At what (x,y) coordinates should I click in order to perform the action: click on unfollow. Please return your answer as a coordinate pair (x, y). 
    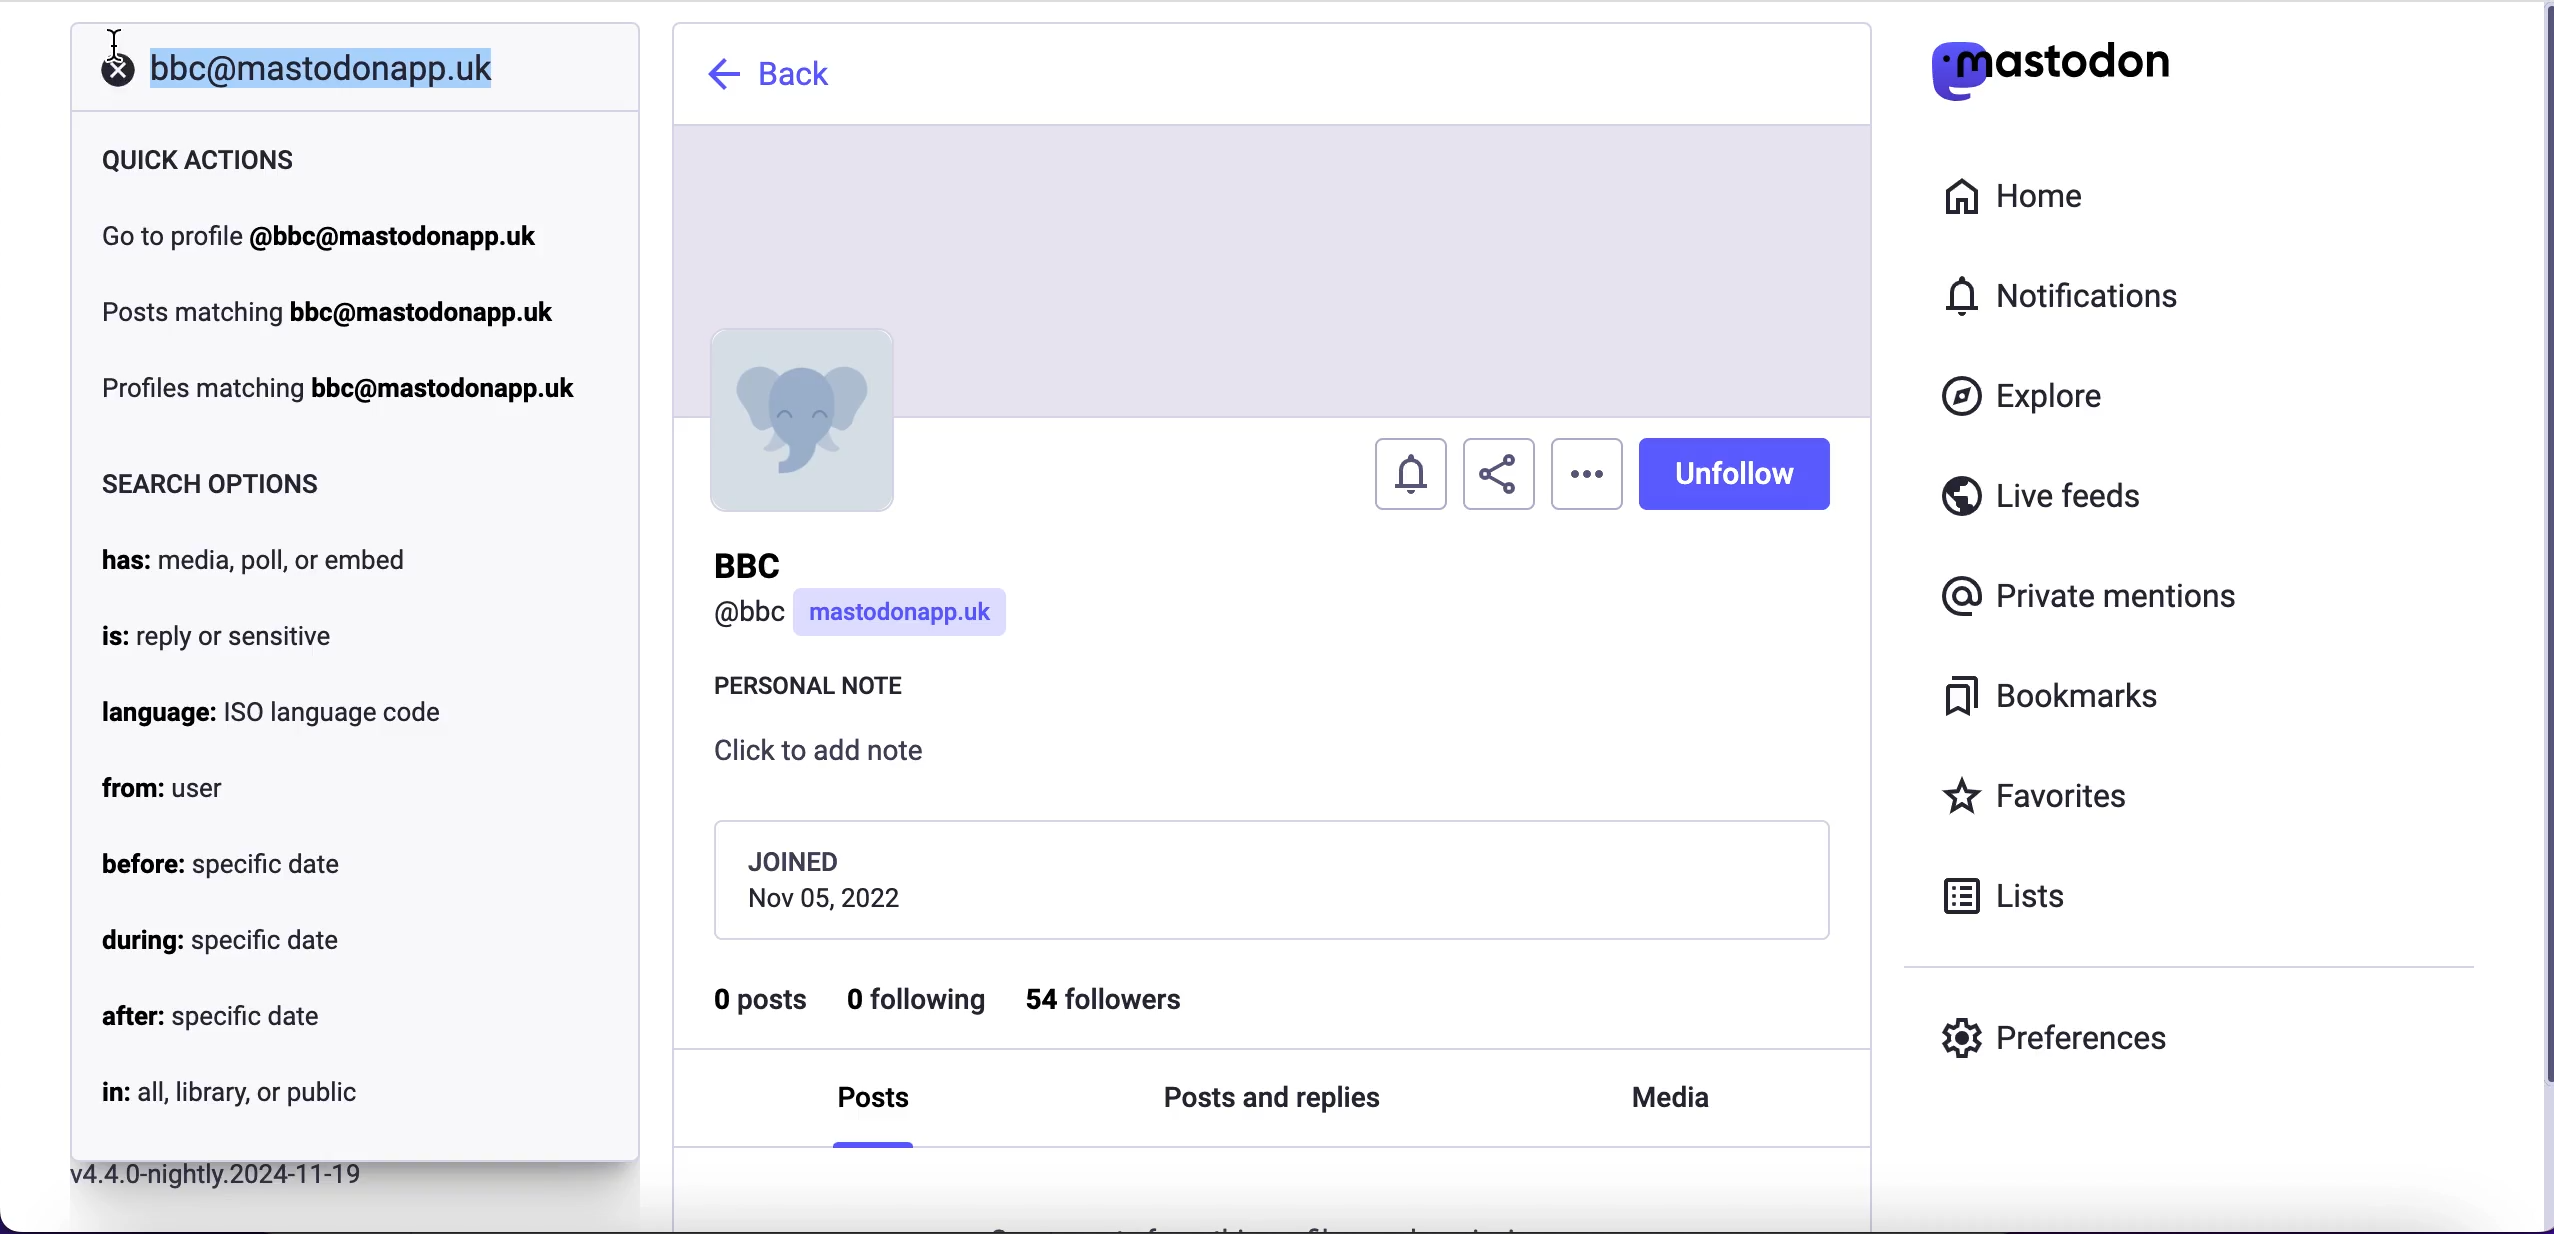
    Looking at the image, I should click on (1734, 472).